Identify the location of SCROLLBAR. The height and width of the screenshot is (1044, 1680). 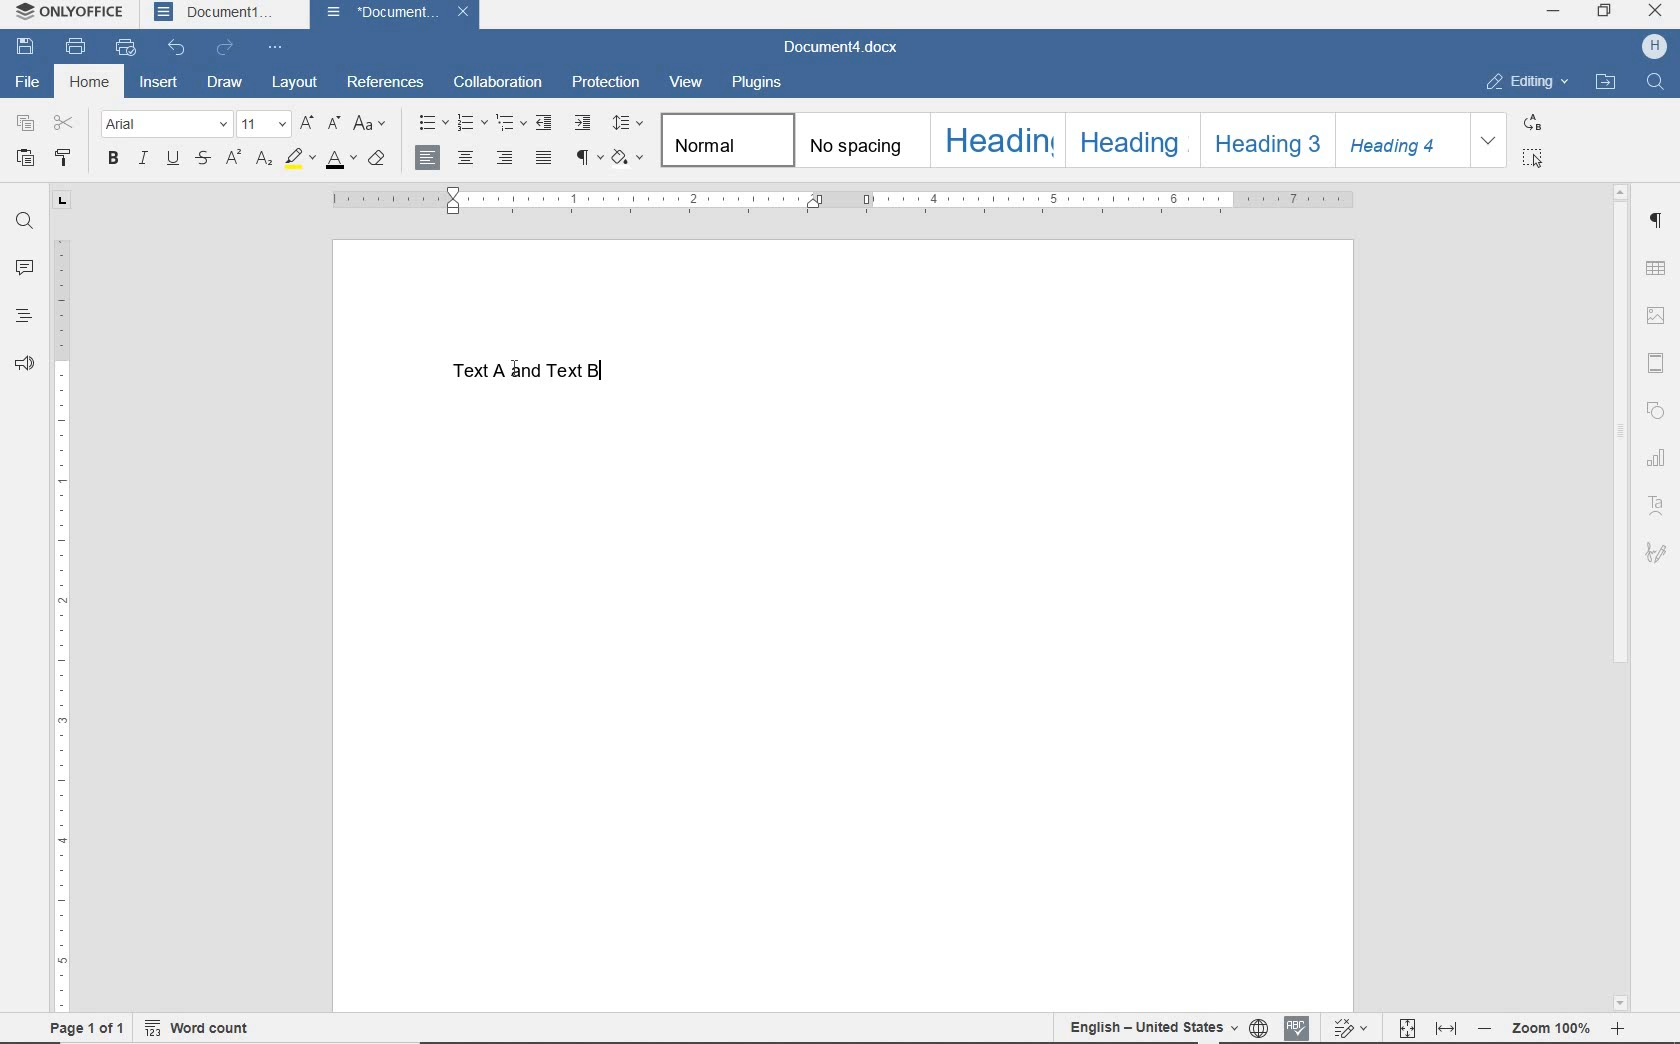
(1617, 595).